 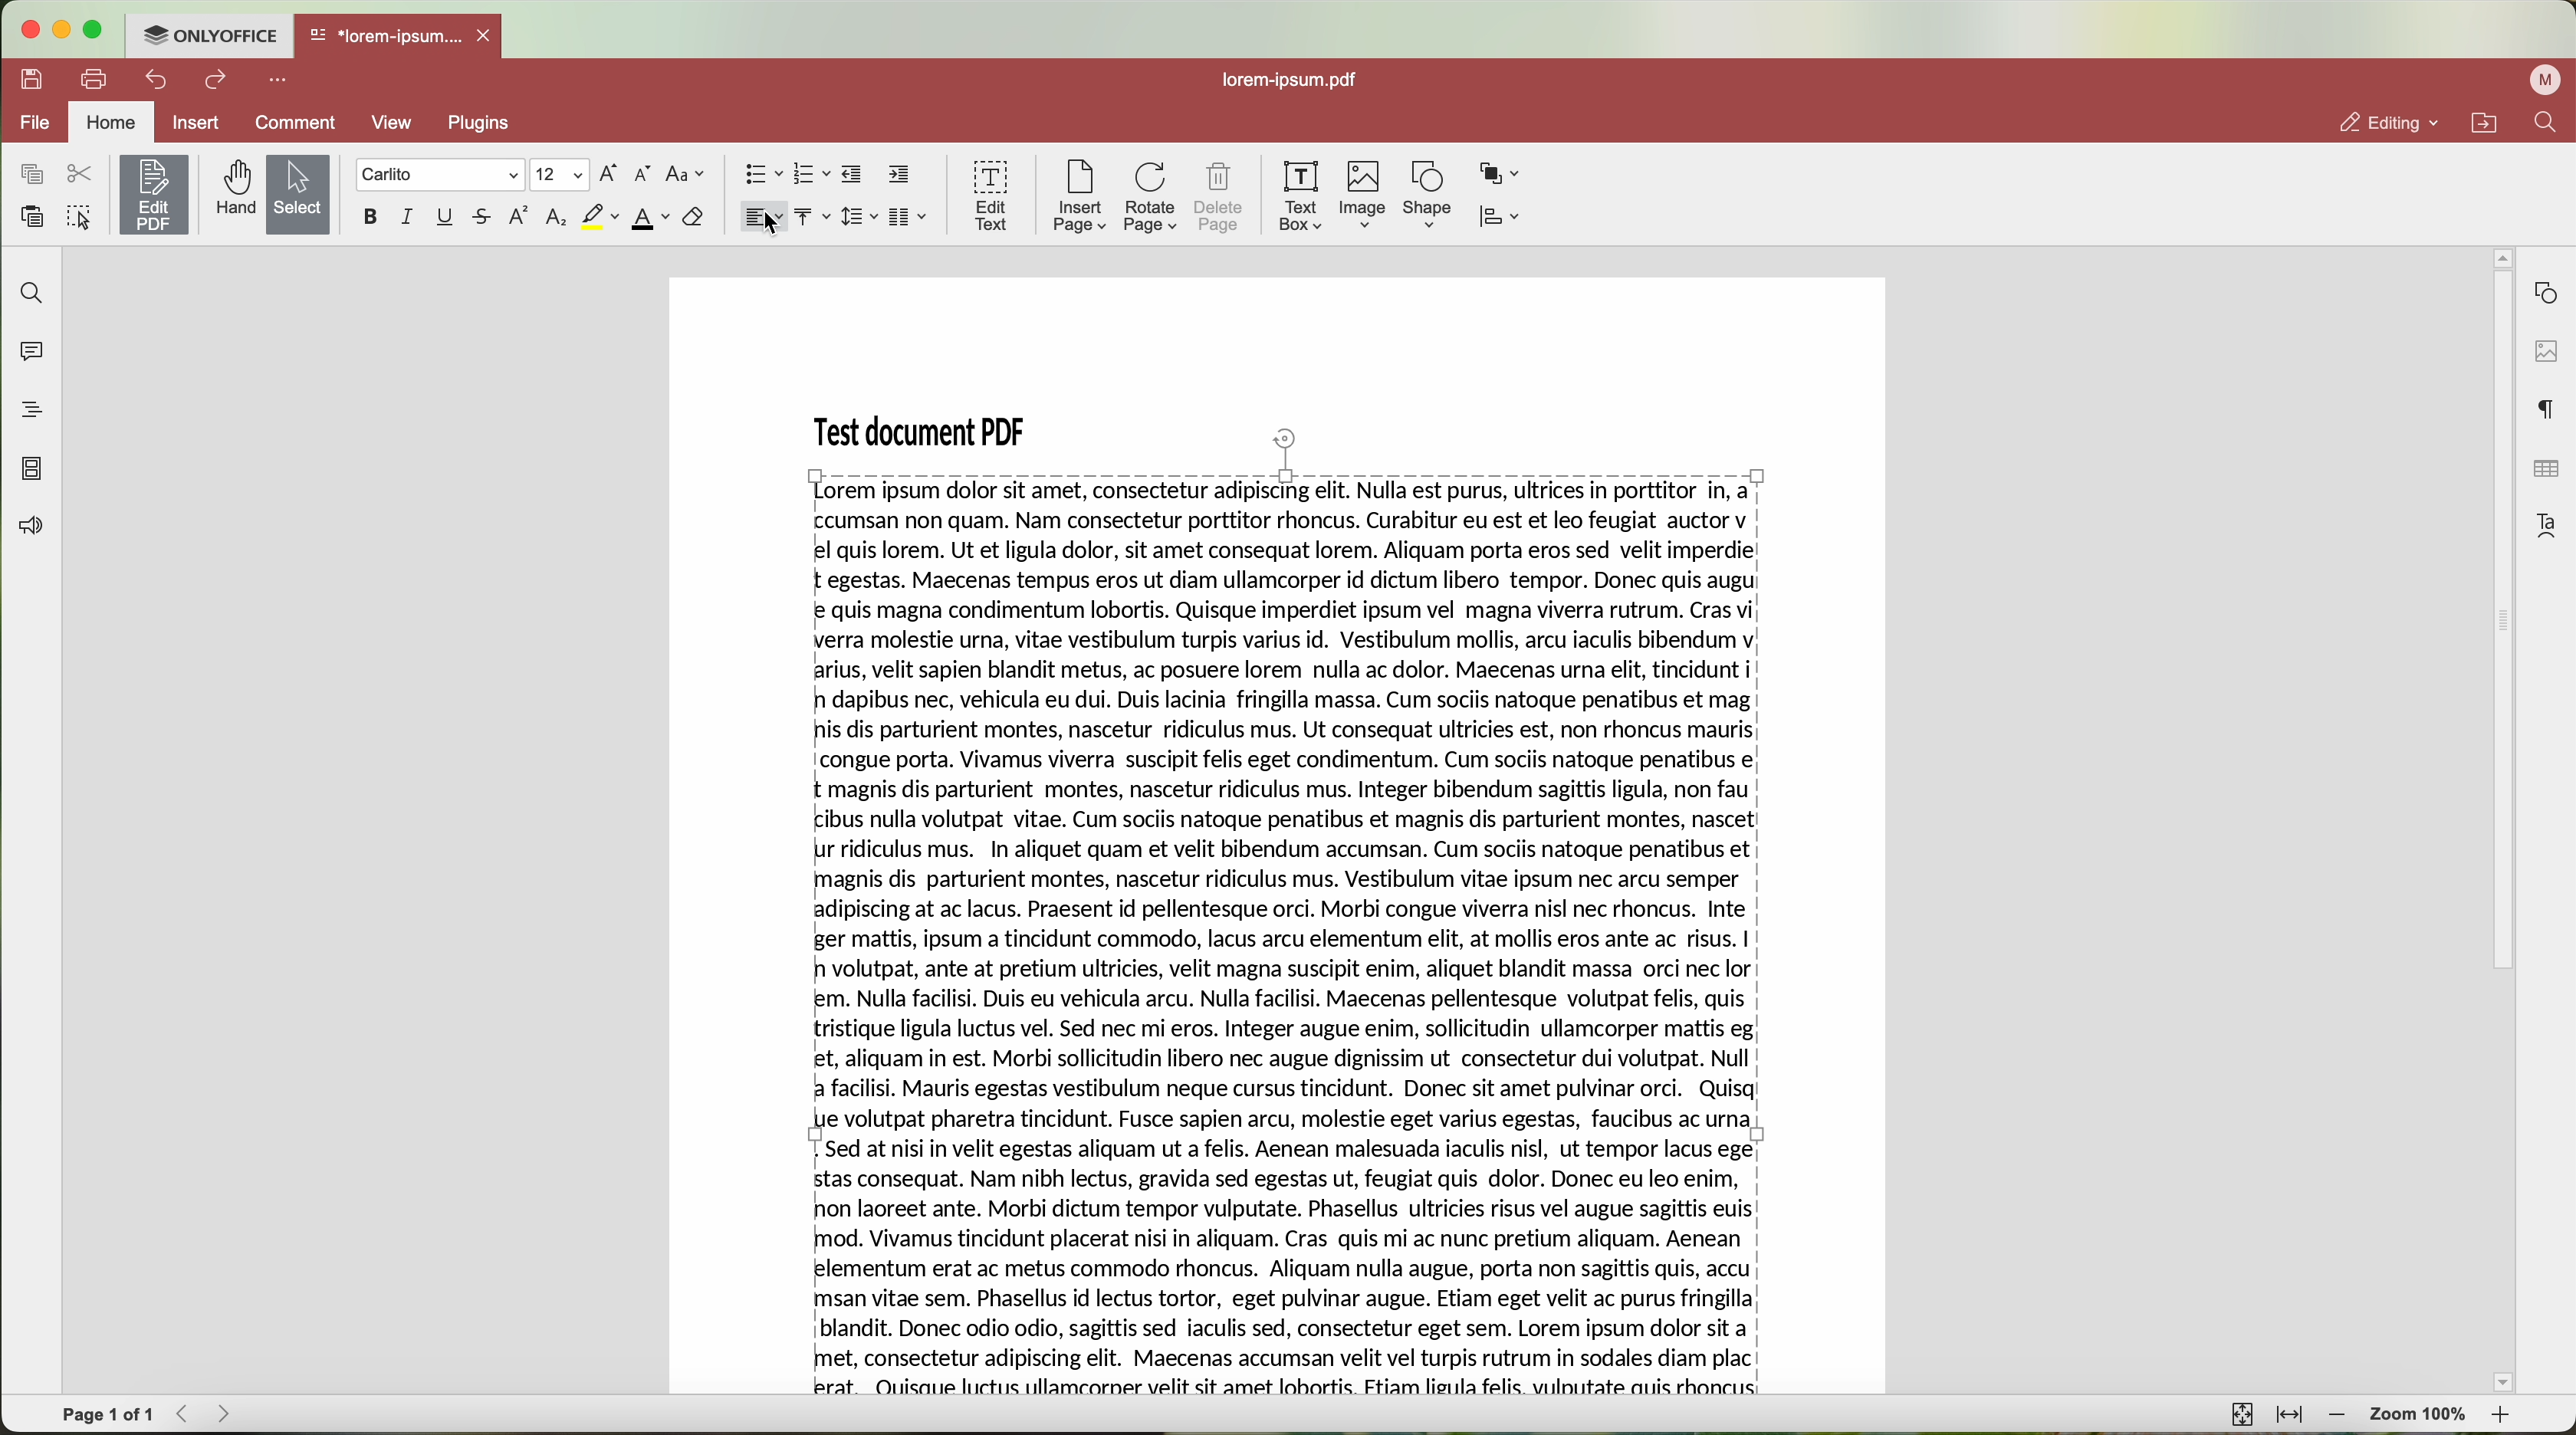 What do you see at coordinates (99, 80) in the screenshot?
I see `print` at bounding box center [99, 80].